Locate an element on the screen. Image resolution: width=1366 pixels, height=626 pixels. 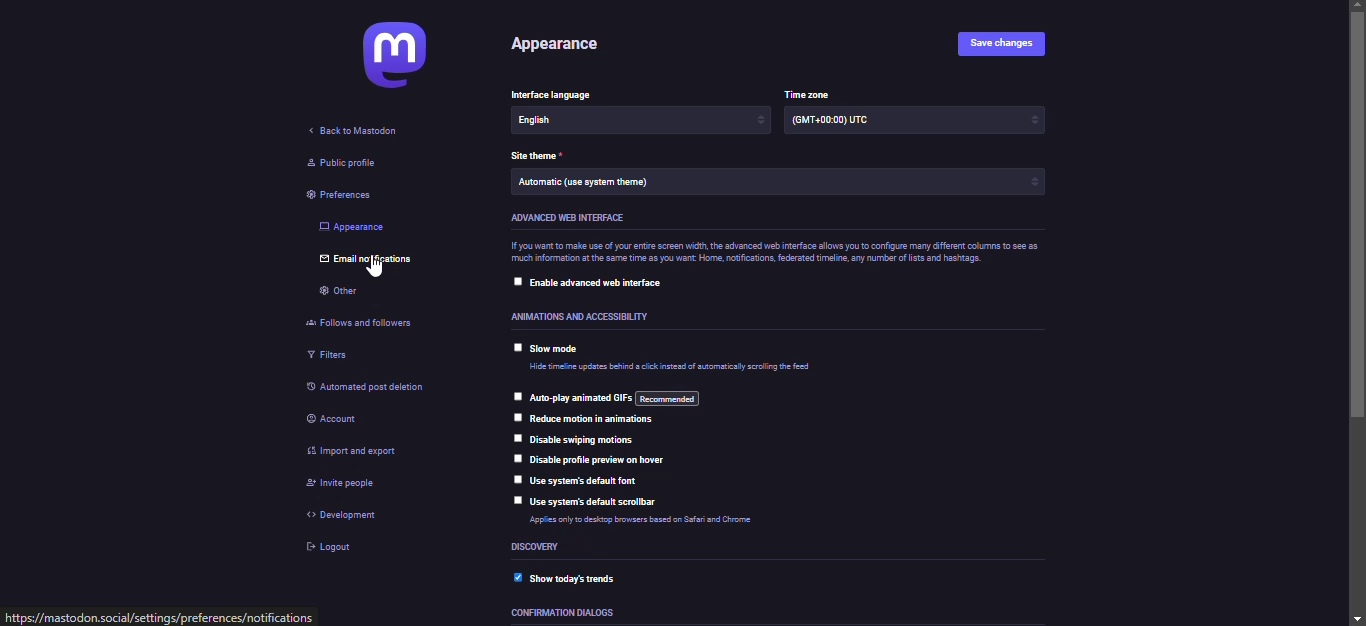
invite people is located at coordinates (343, 484).